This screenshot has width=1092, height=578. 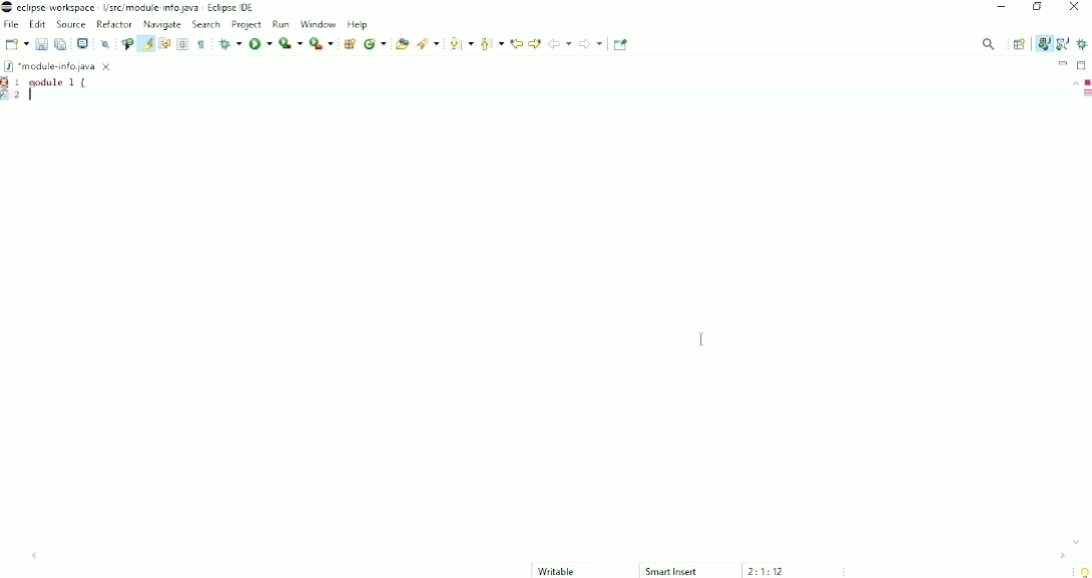 I want to click on Show whitespace characters, so click(x=201, y=44).